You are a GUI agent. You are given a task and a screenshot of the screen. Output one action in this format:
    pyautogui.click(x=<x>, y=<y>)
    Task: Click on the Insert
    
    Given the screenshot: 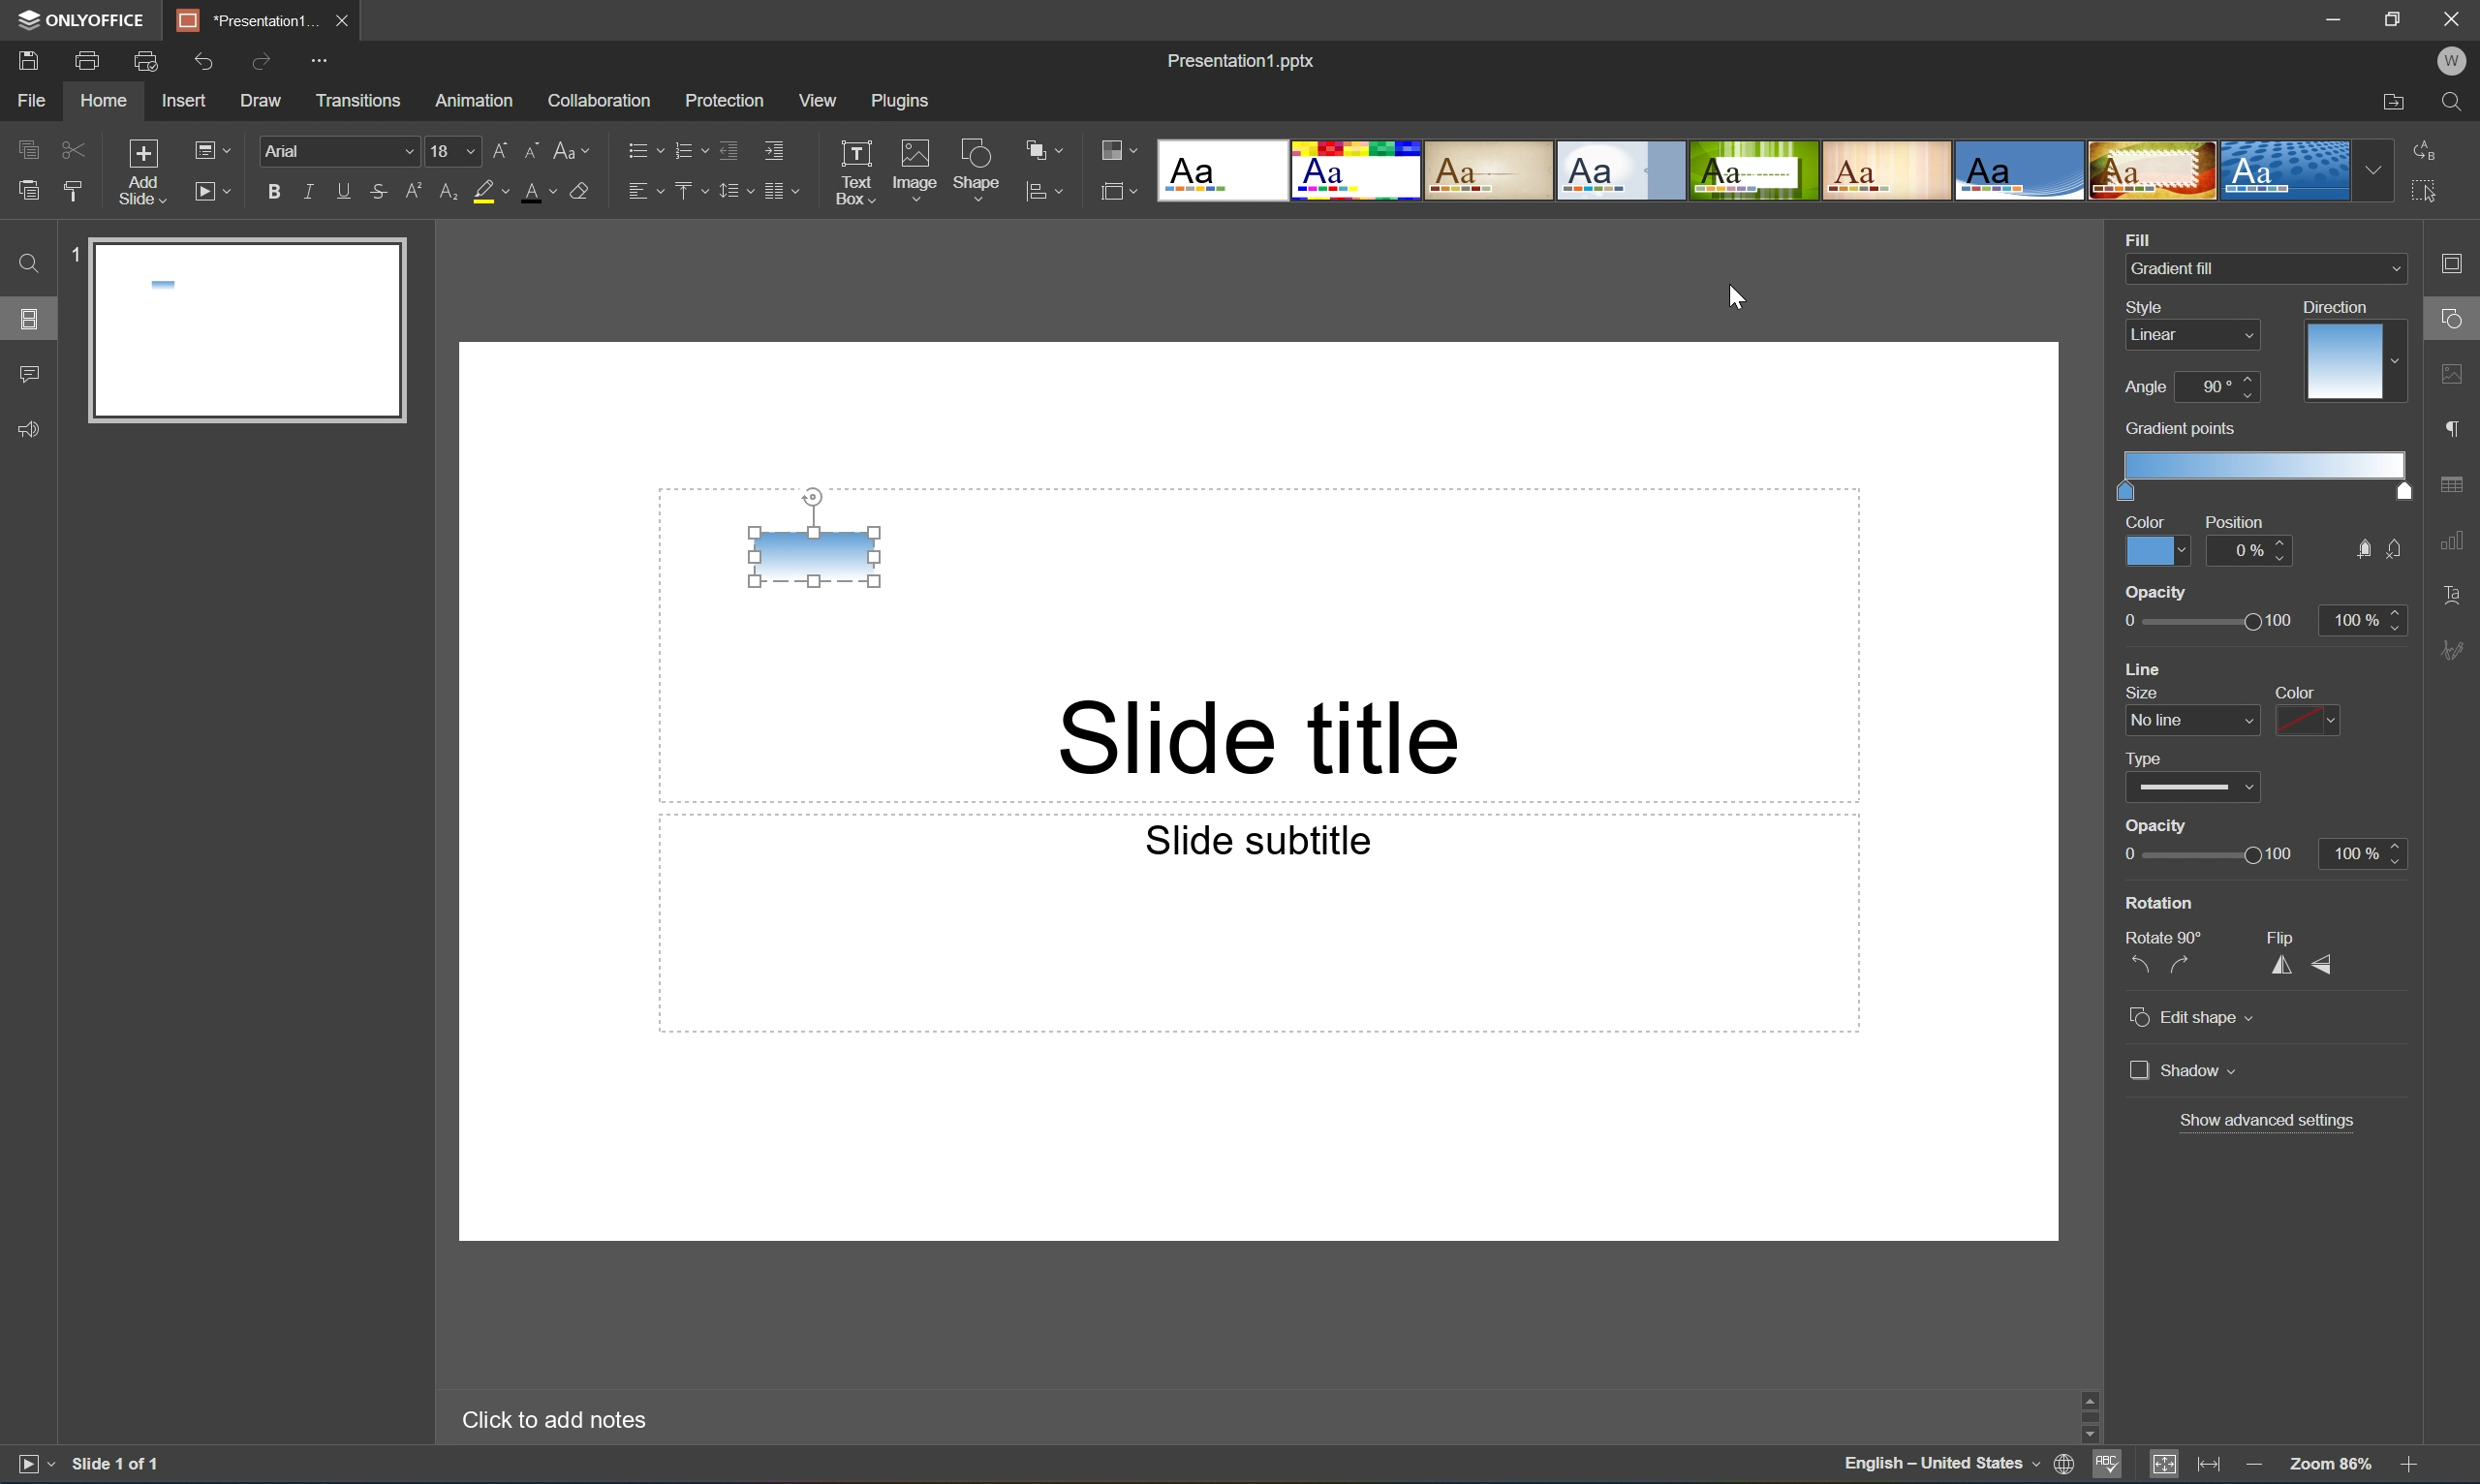 What is the action you would take?
    pyautogui.click(x=183, y=101)
    